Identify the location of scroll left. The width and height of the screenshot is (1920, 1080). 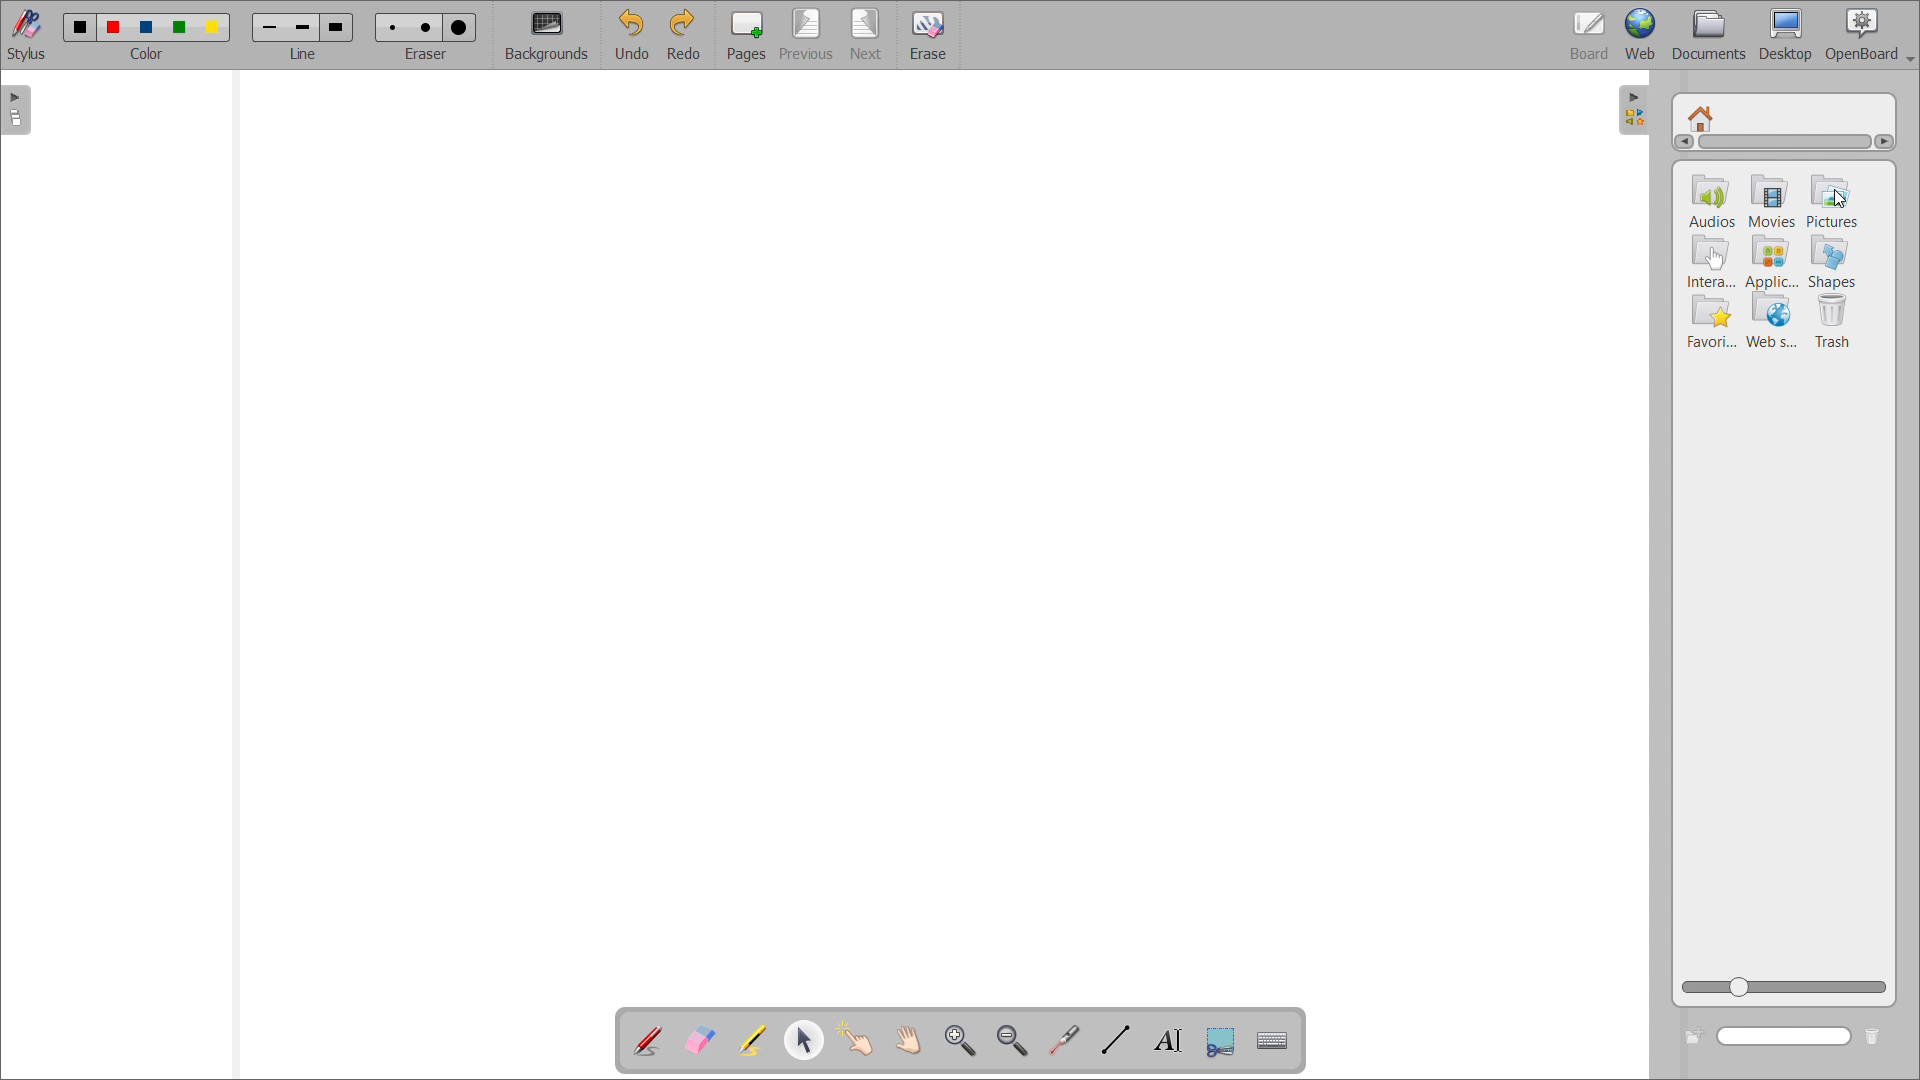
(1682, 141).